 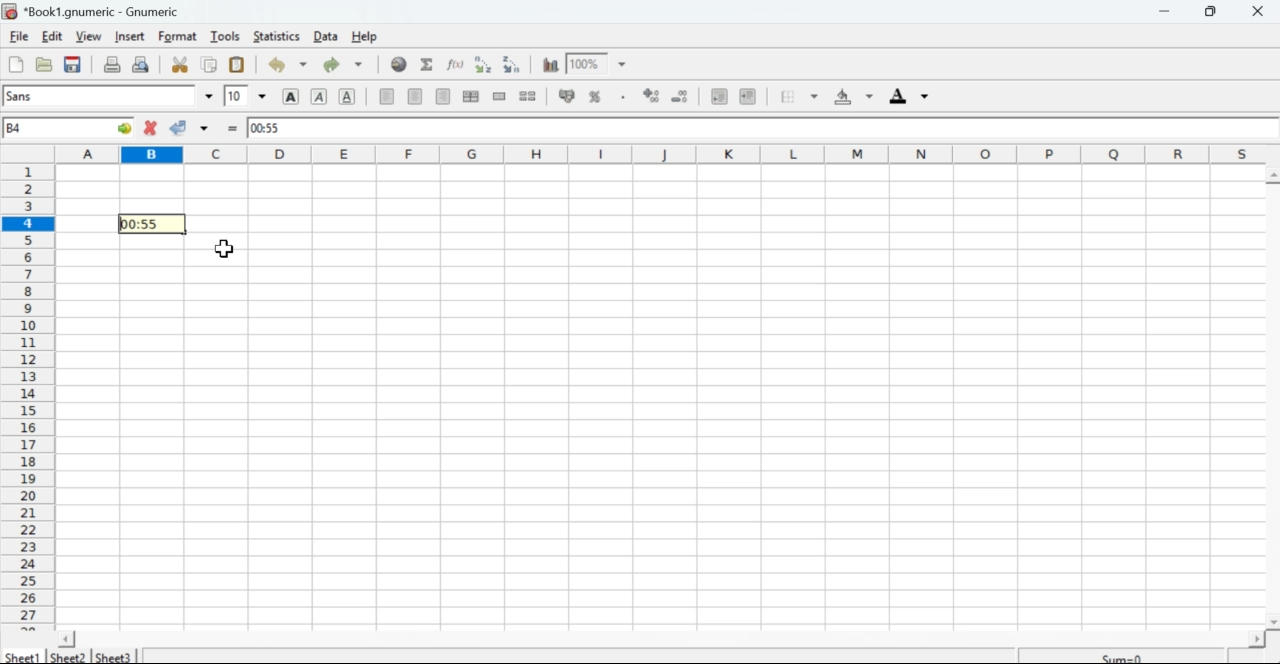 What do you see at coordinates (181, 65) in the screenshot?
I see `Cut` at bounding box center [181, 65].